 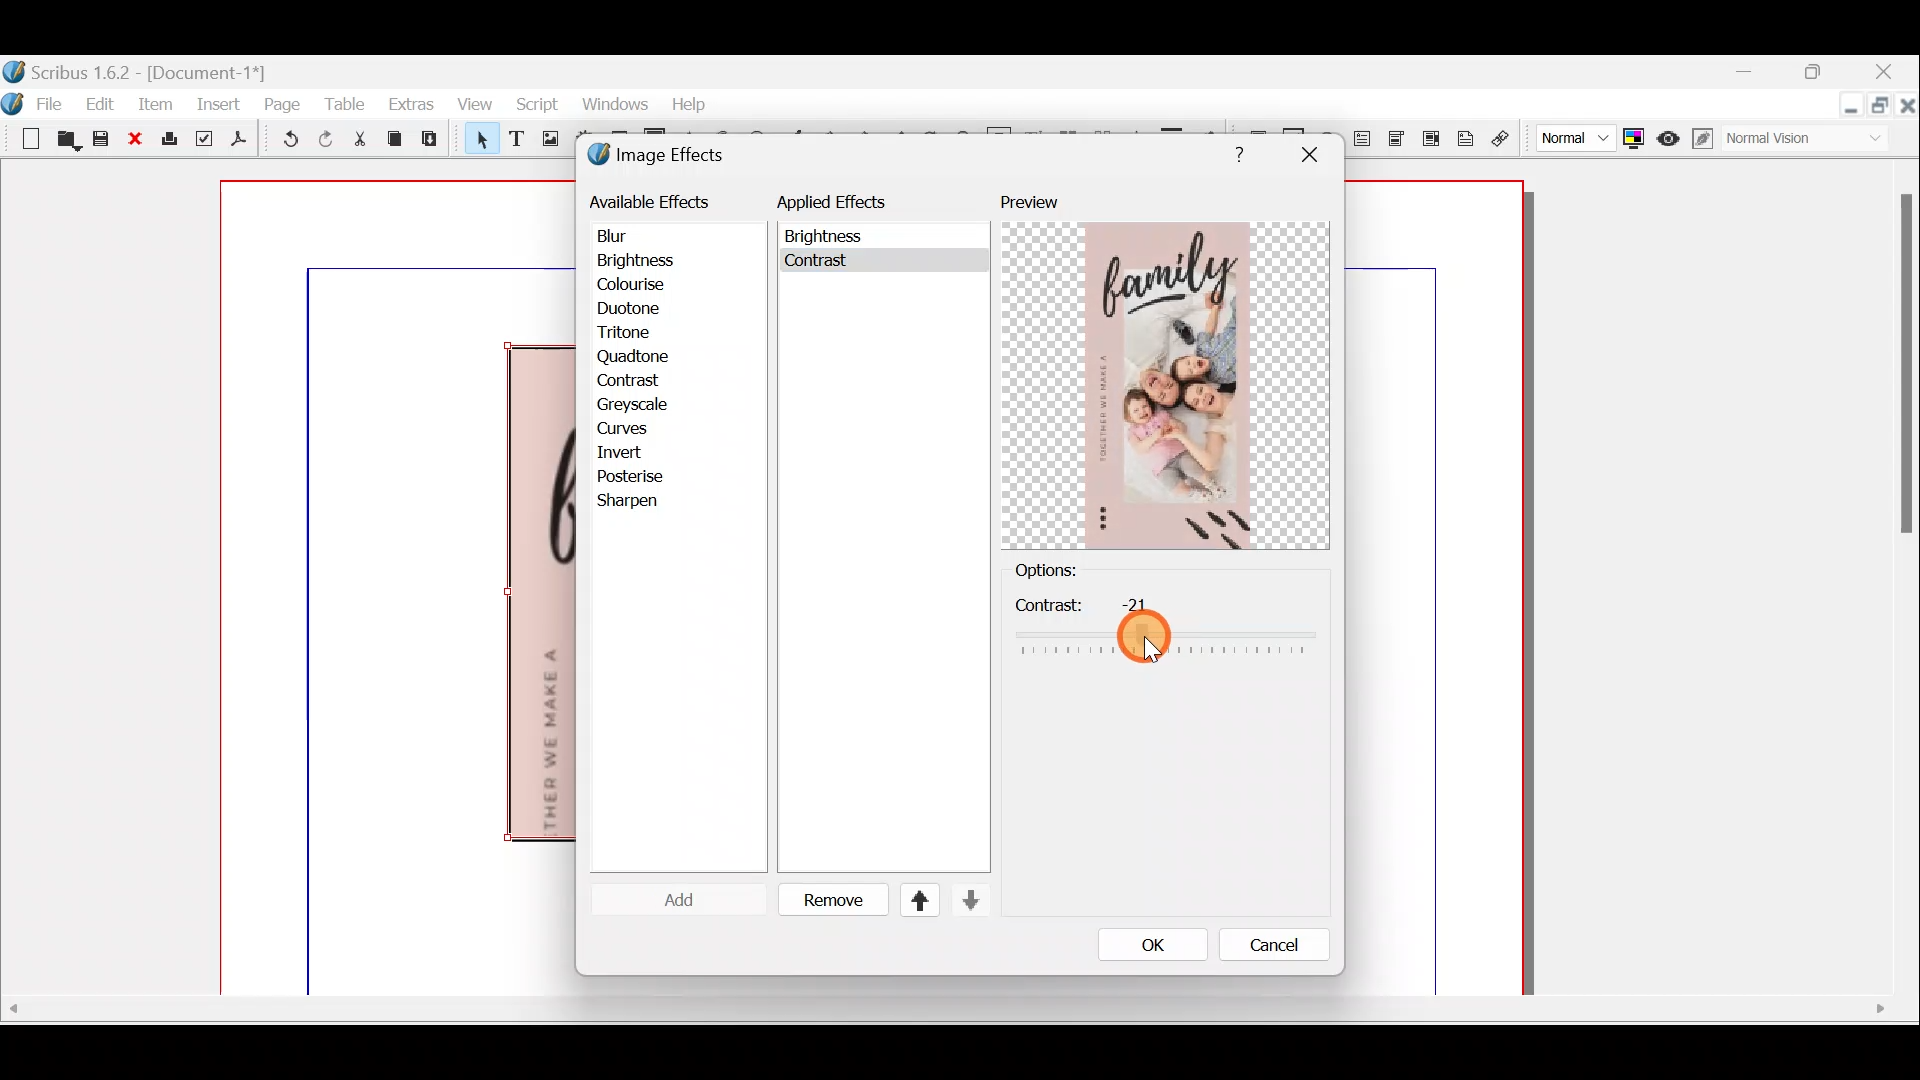 I want to click on Move down, so click(x=968, y=900).